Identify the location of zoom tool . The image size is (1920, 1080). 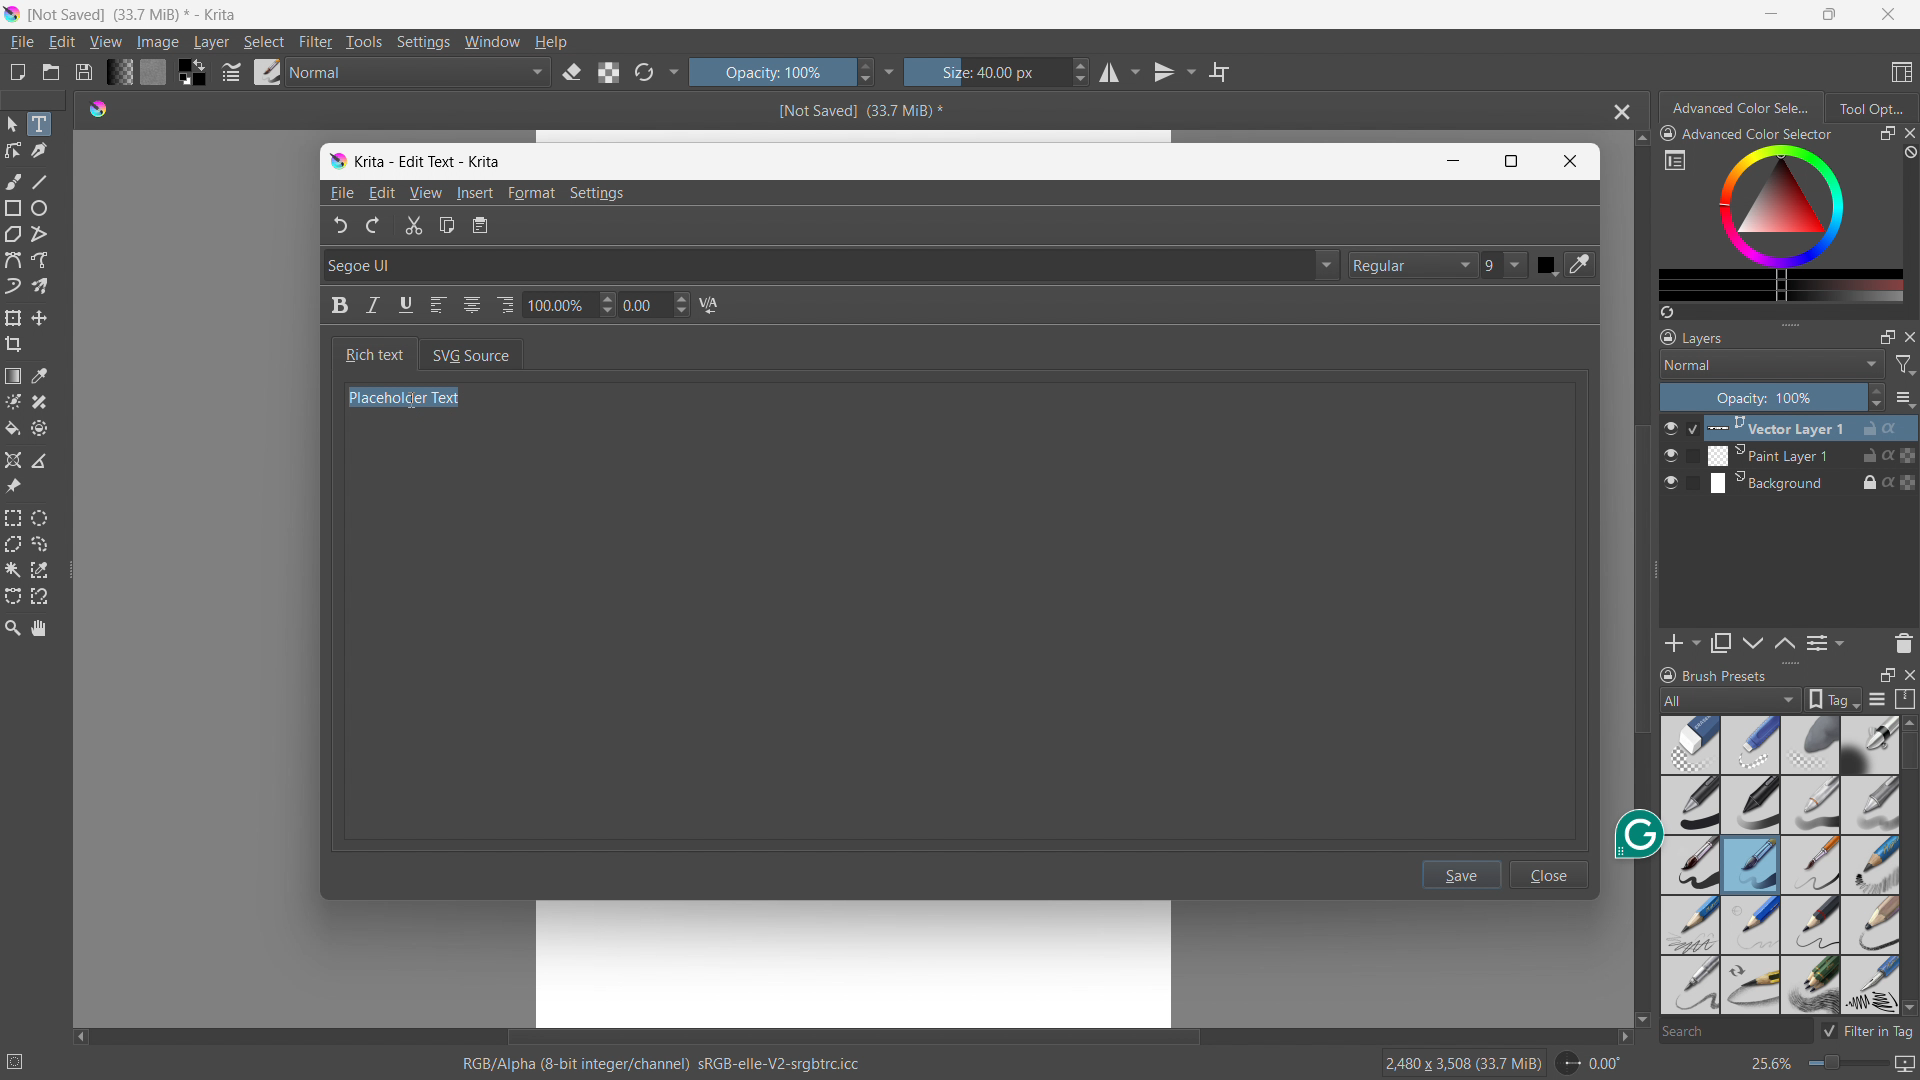
(12, 626).